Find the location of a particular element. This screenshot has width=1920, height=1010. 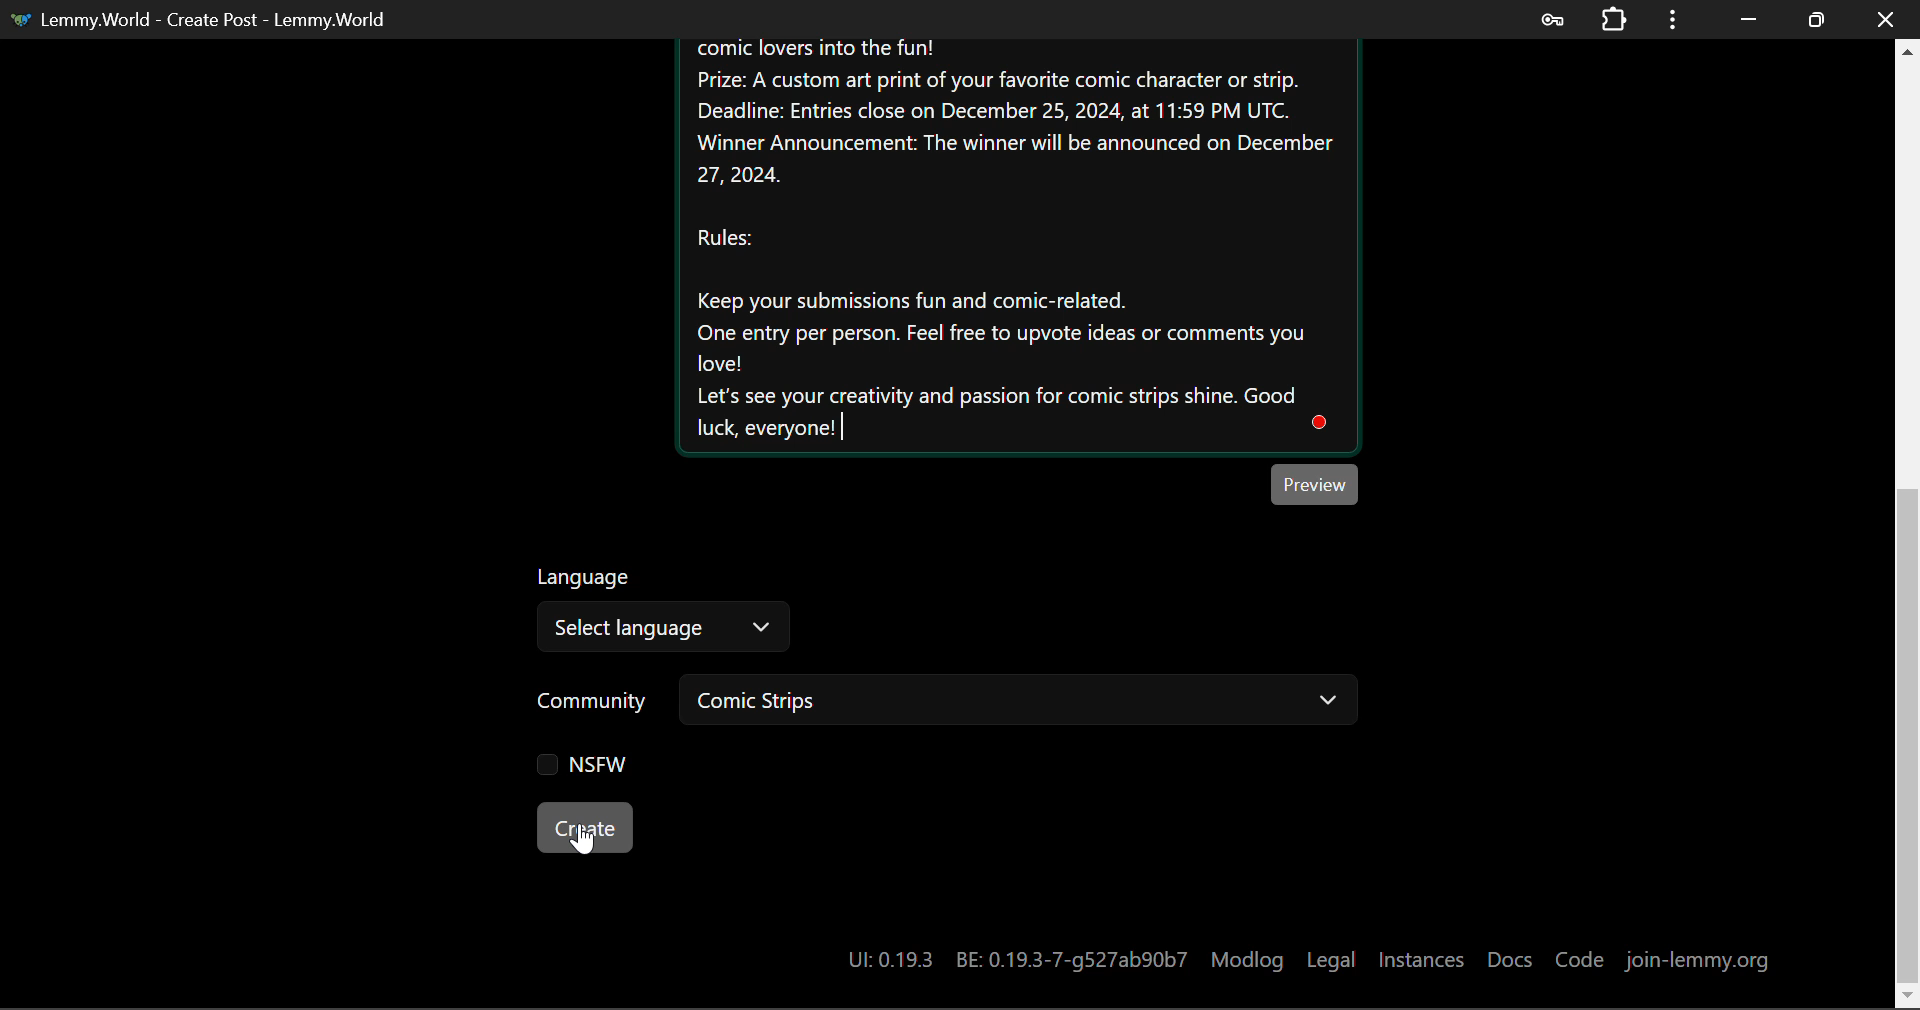

join-lemmy.org is located at coordinates (1694, 963).